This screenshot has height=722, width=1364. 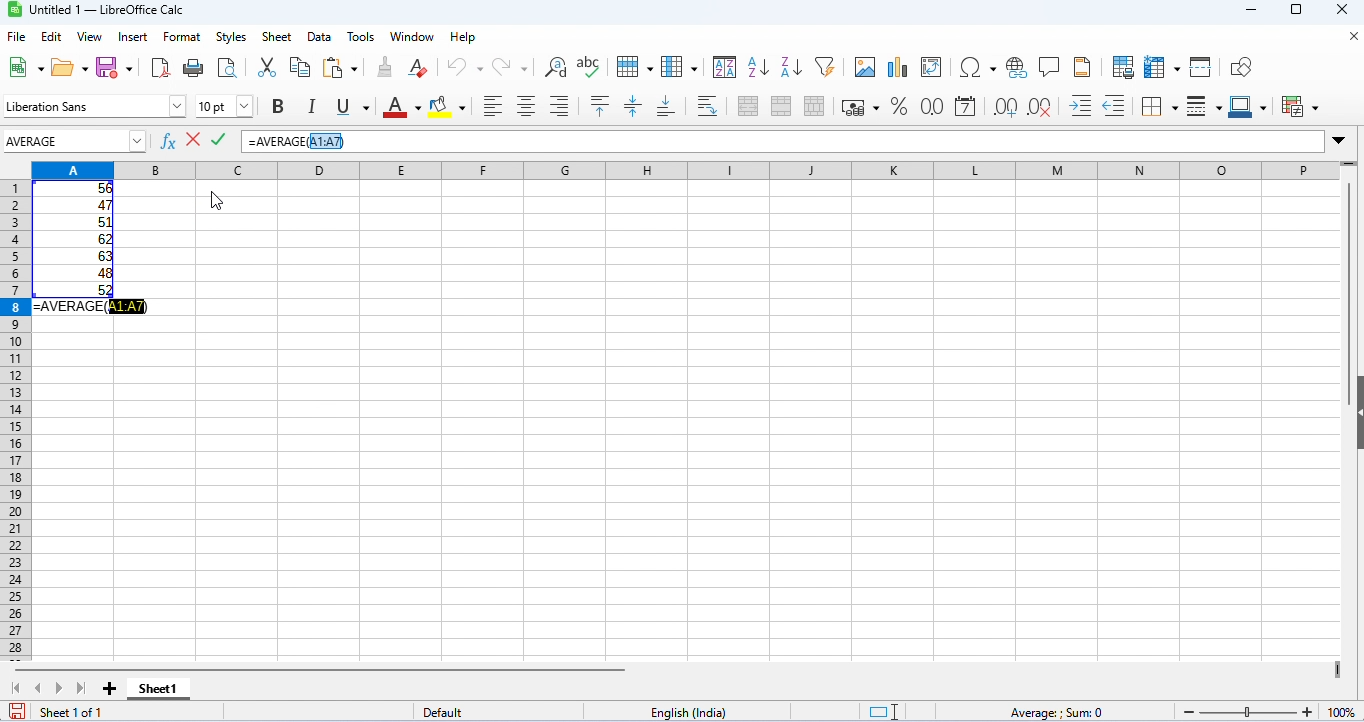 I want to click on bold, so click(x=278, y=107).